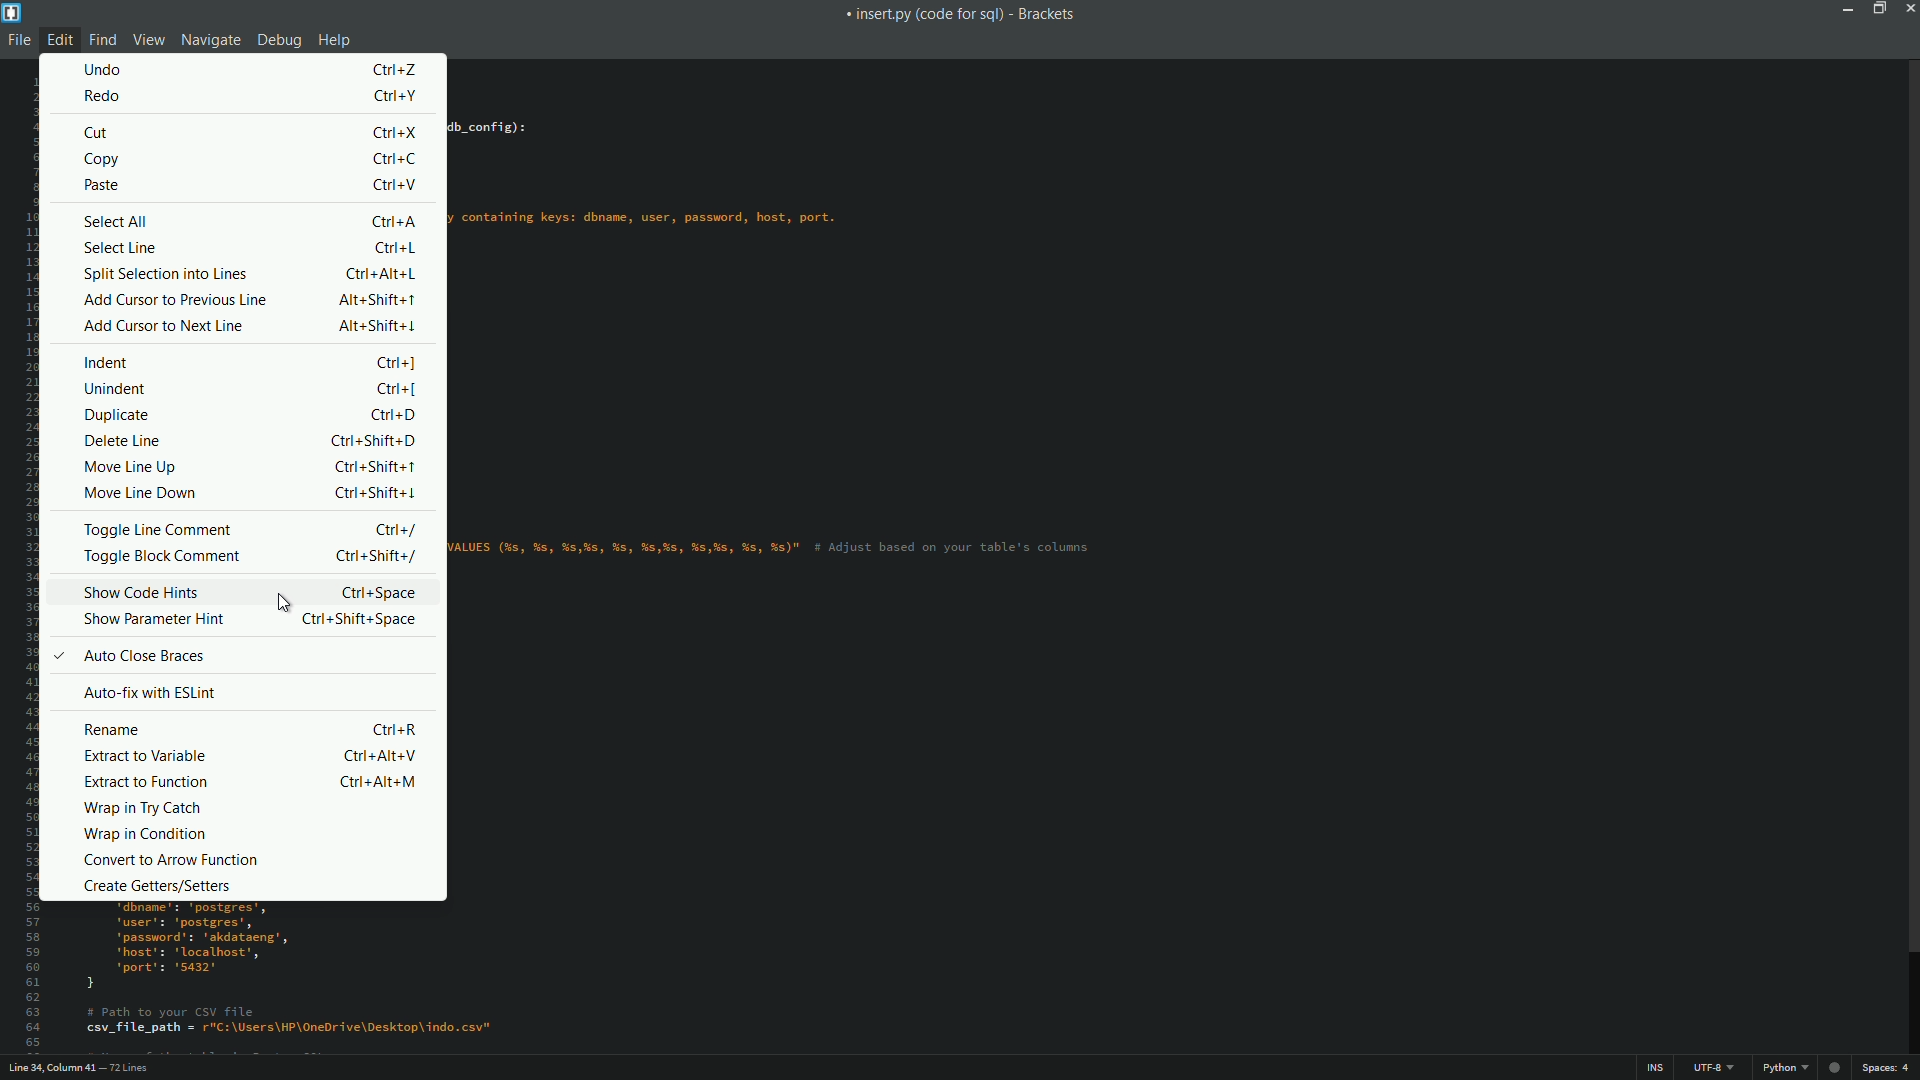 The image size is (1920, 1080). Describe the element at coordinates (104, 96) in the screenshot. I see `redo` at that location.